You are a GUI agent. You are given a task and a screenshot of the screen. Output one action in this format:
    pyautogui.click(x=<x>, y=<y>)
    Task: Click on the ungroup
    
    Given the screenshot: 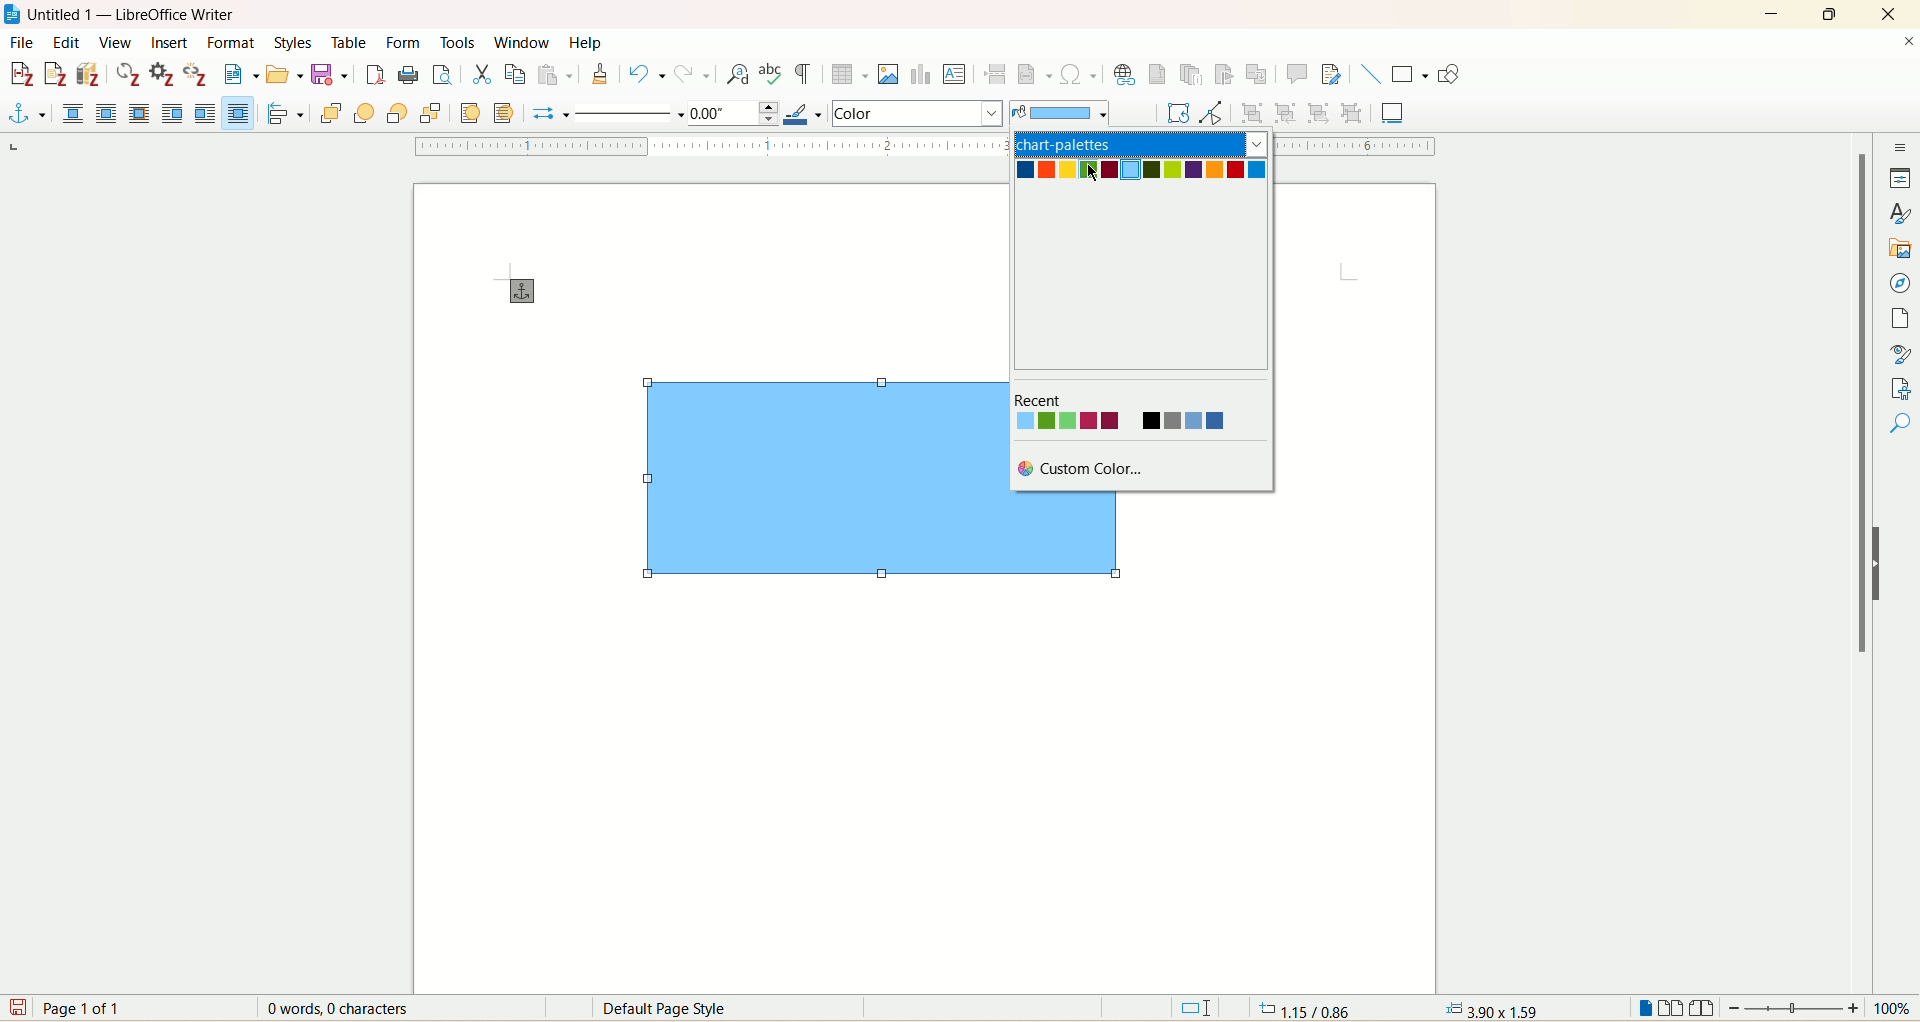 What is the action you would take?
    pyautogui.click(x=1352, y=112)
    